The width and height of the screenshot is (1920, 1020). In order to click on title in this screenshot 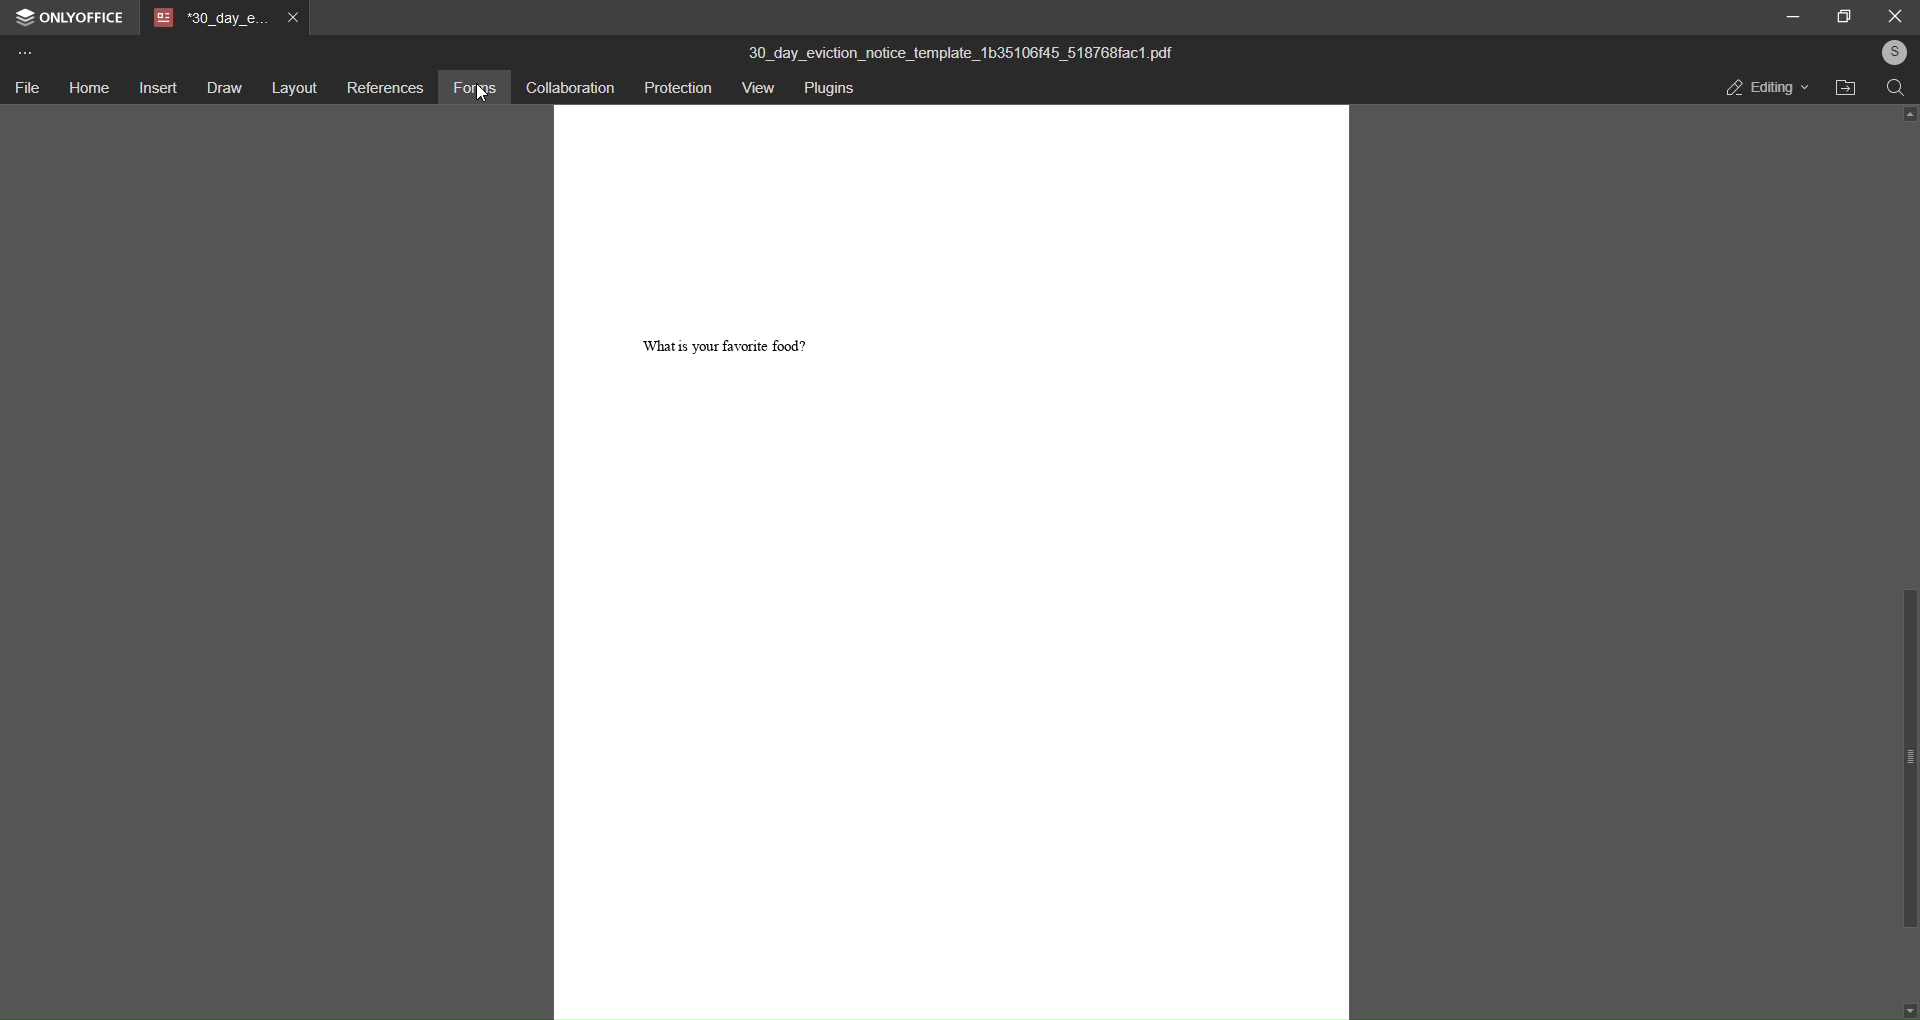, I will do `click(964, 48)`.